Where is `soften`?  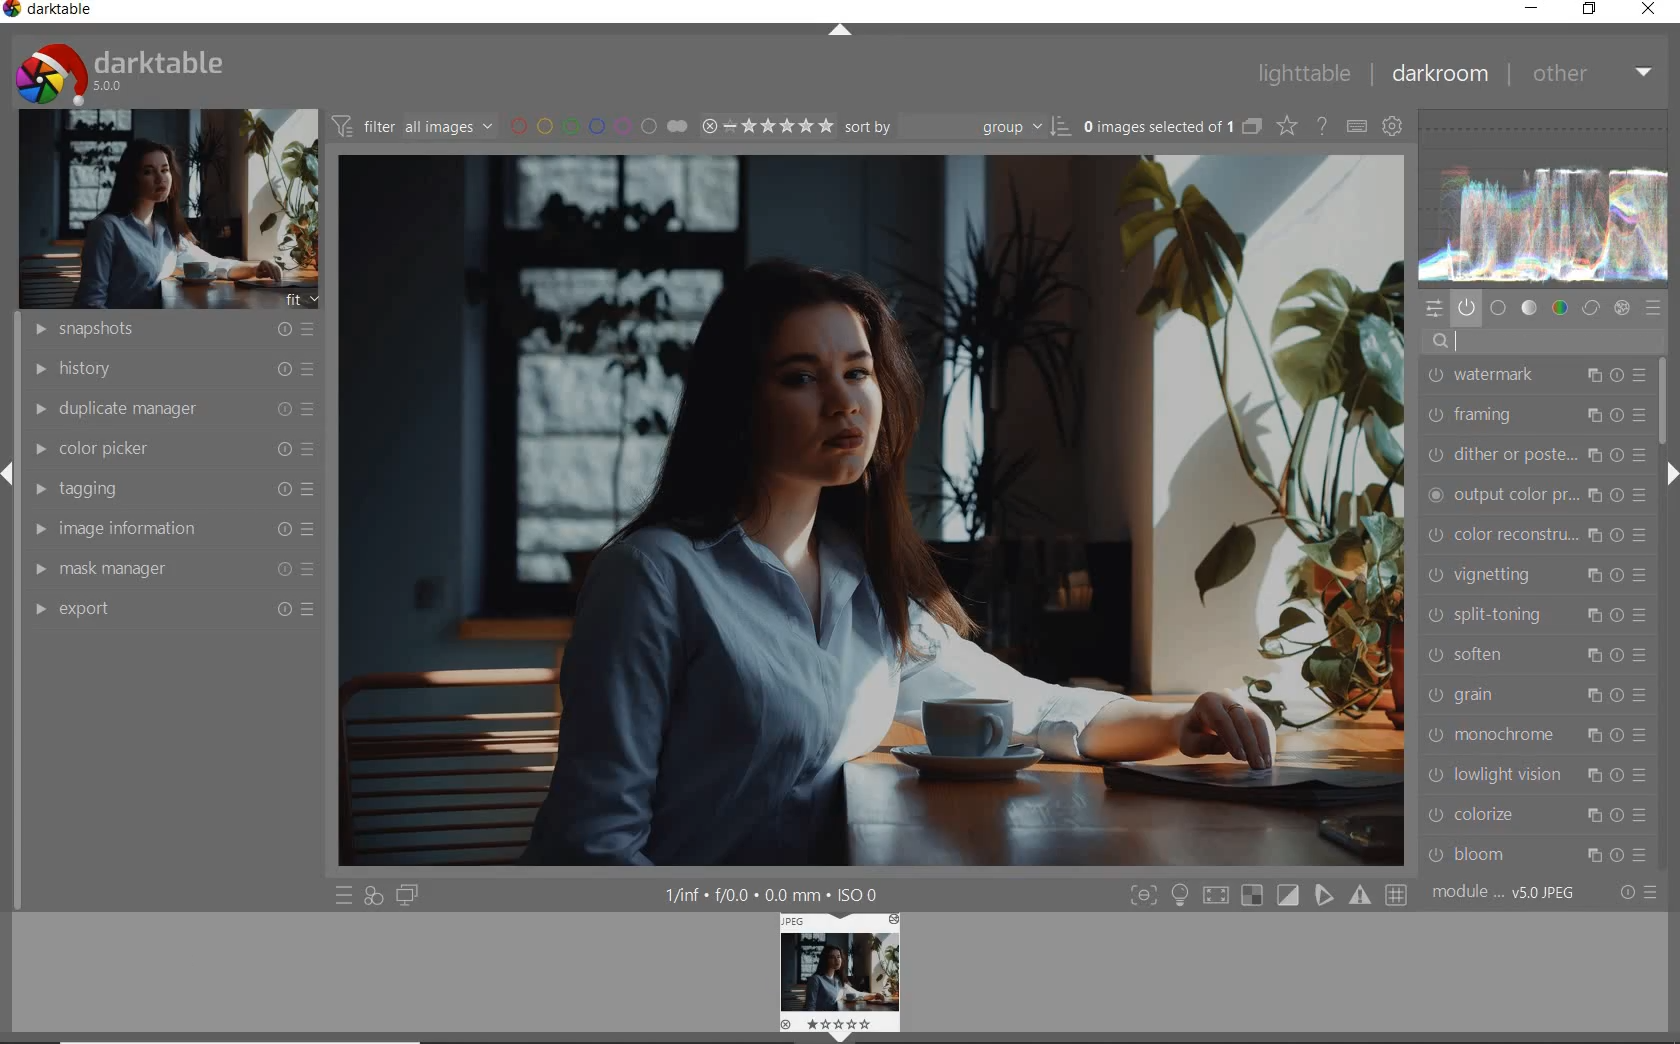 soften is located at coordinates (1535, 653).